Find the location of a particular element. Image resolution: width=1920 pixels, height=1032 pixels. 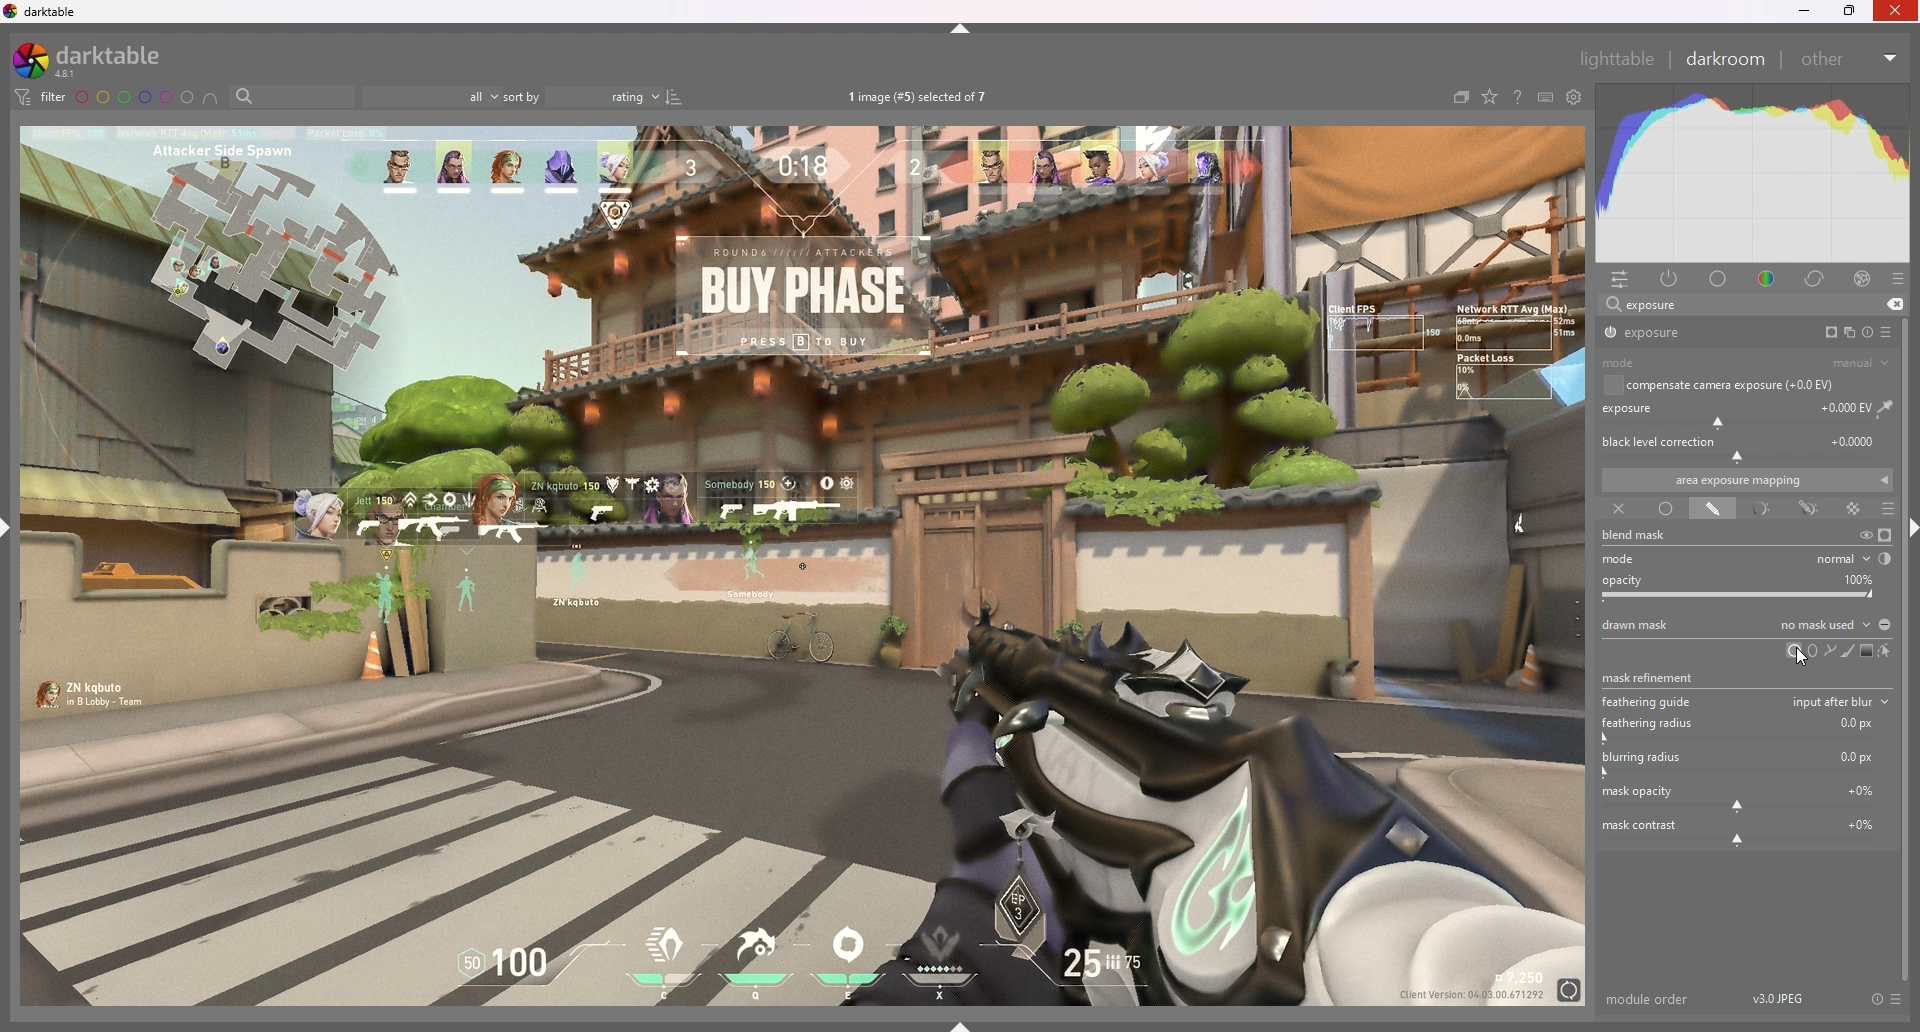

reverse sort is located at coordinates (675, 97).